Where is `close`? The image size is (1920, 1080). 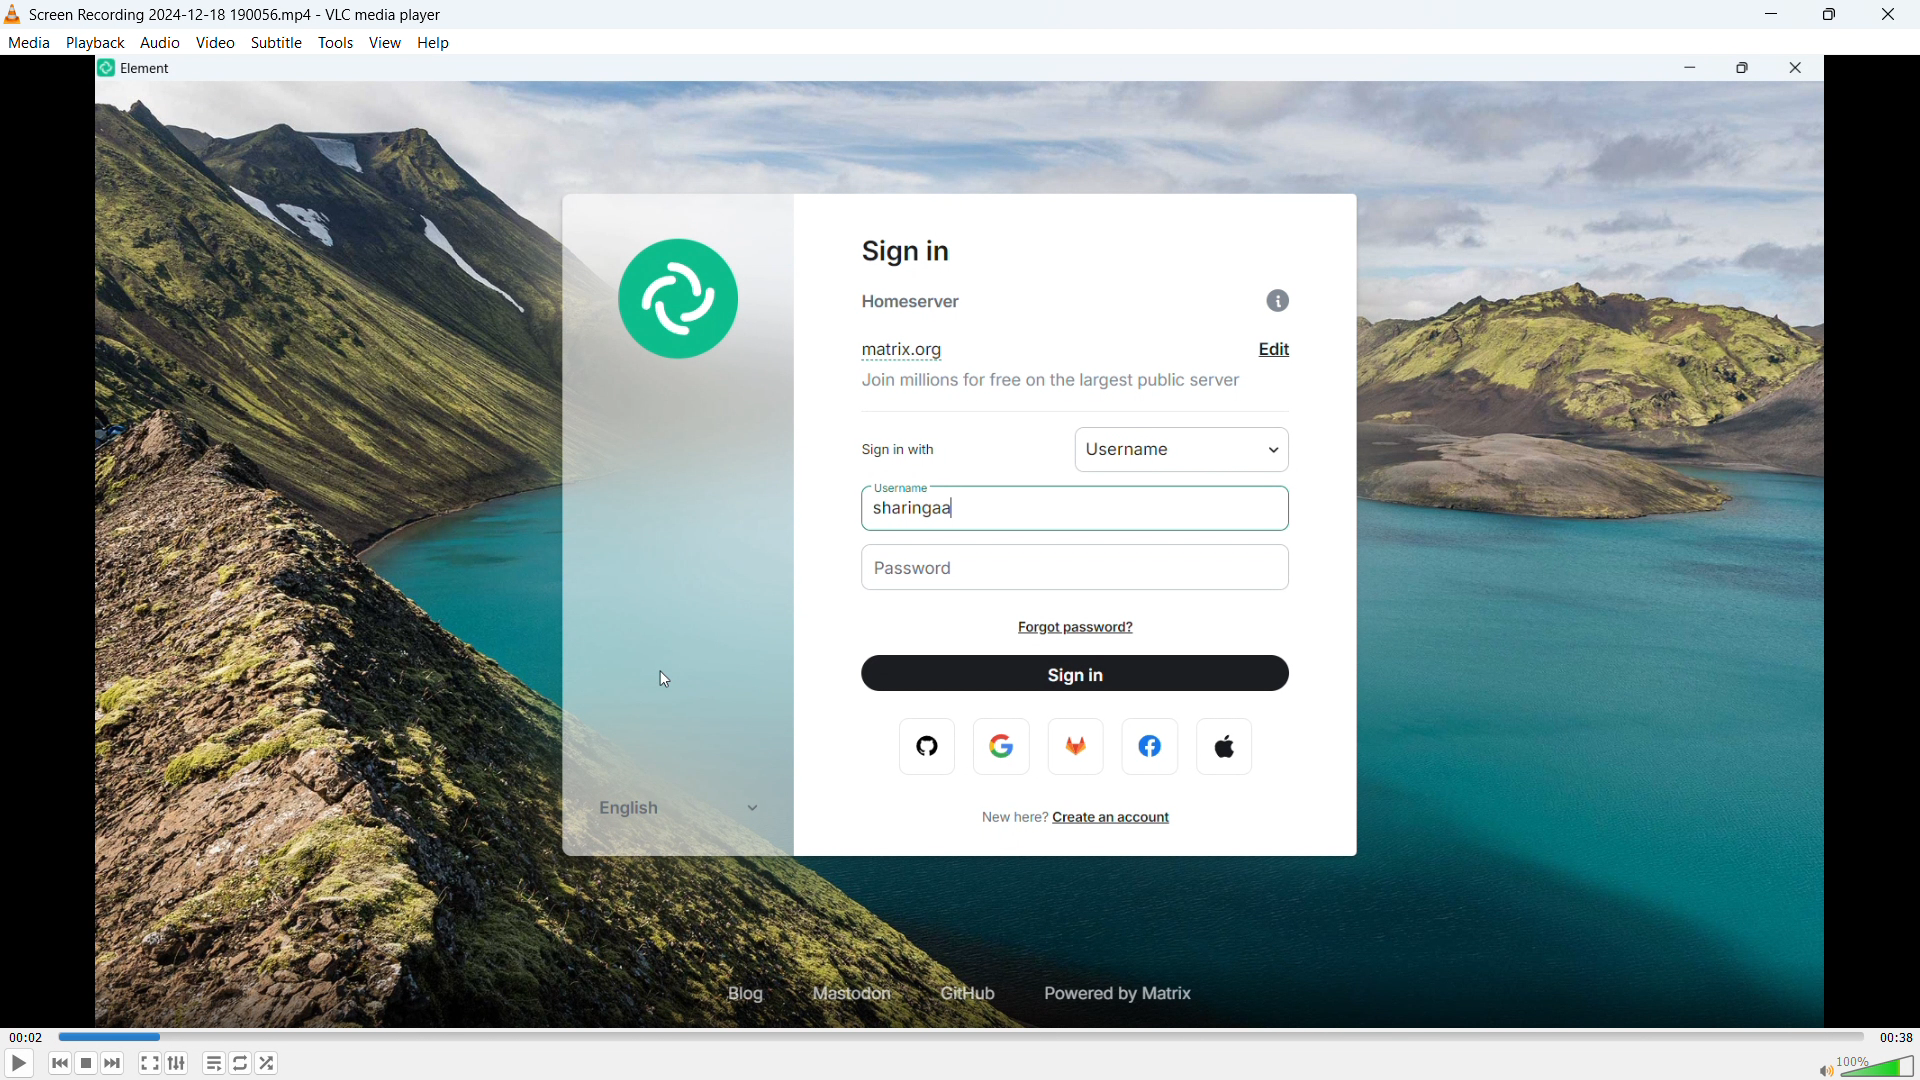
close is located at coordinates (1889, 15).